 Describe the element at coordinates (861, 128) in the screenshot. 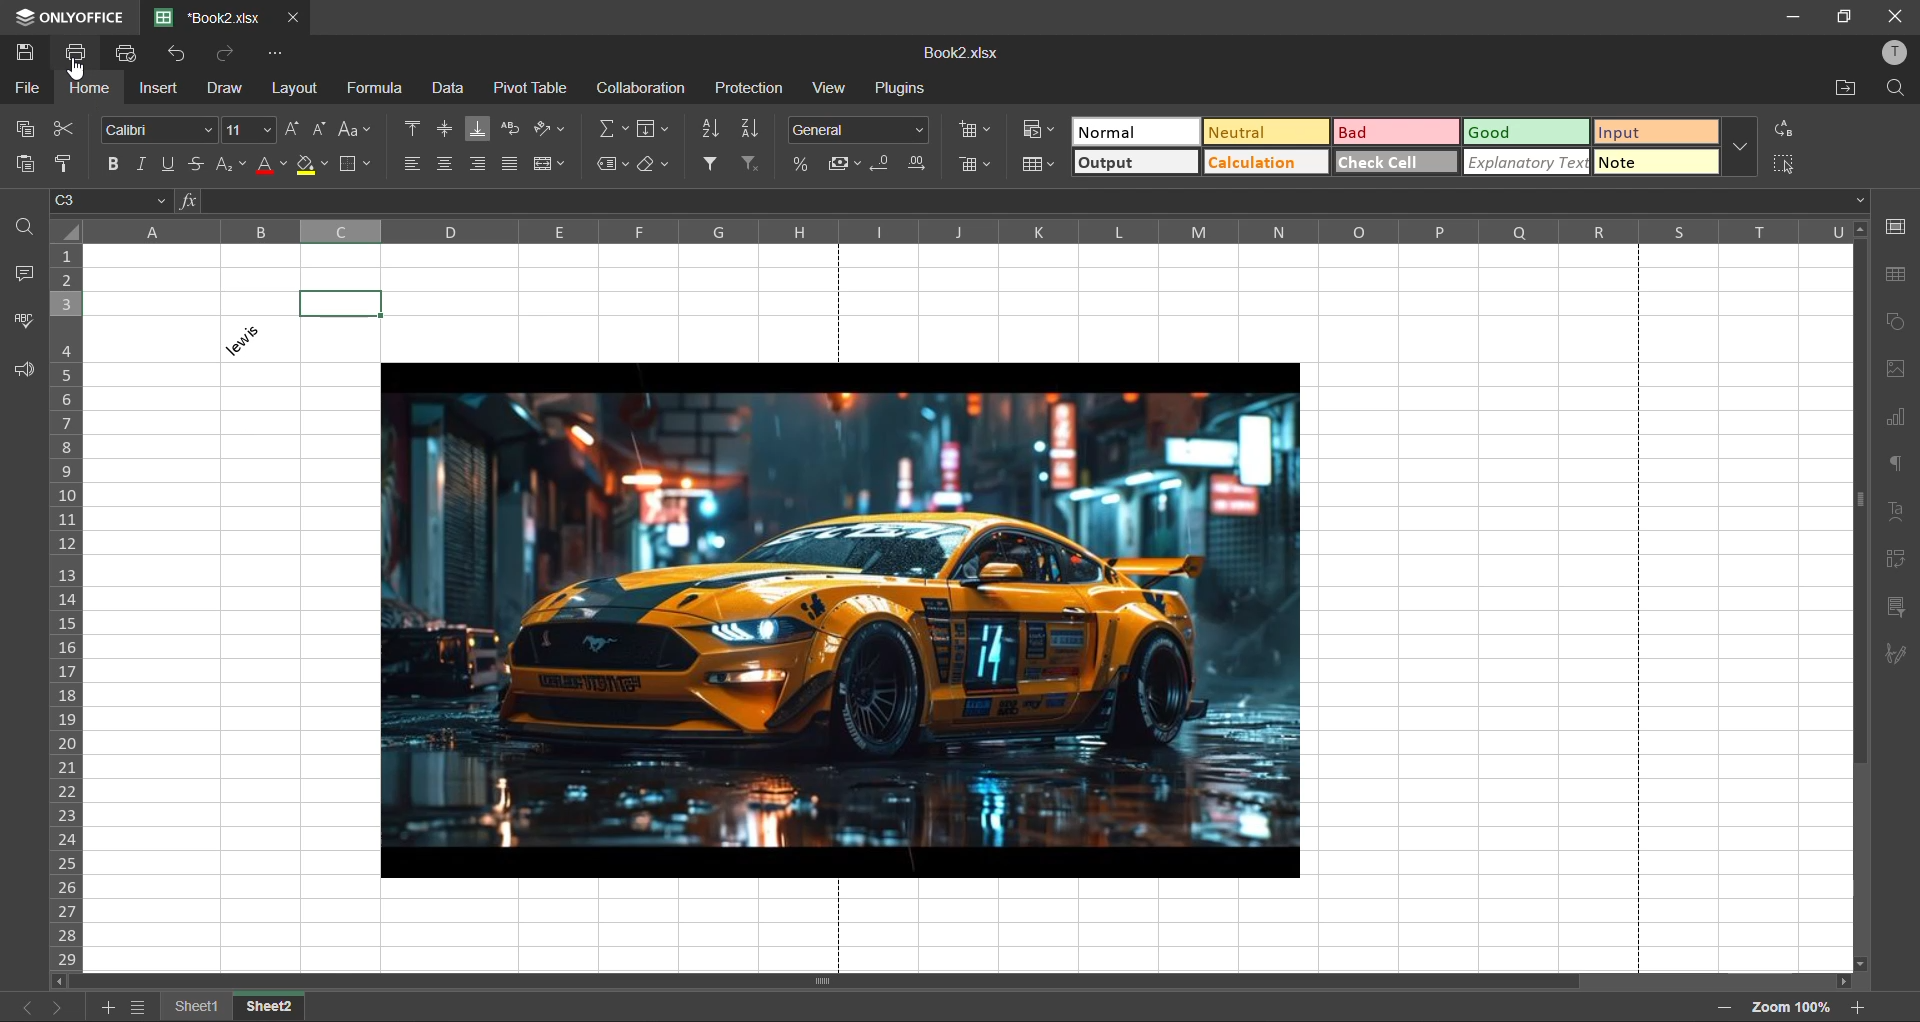

I see `number format` at that location.